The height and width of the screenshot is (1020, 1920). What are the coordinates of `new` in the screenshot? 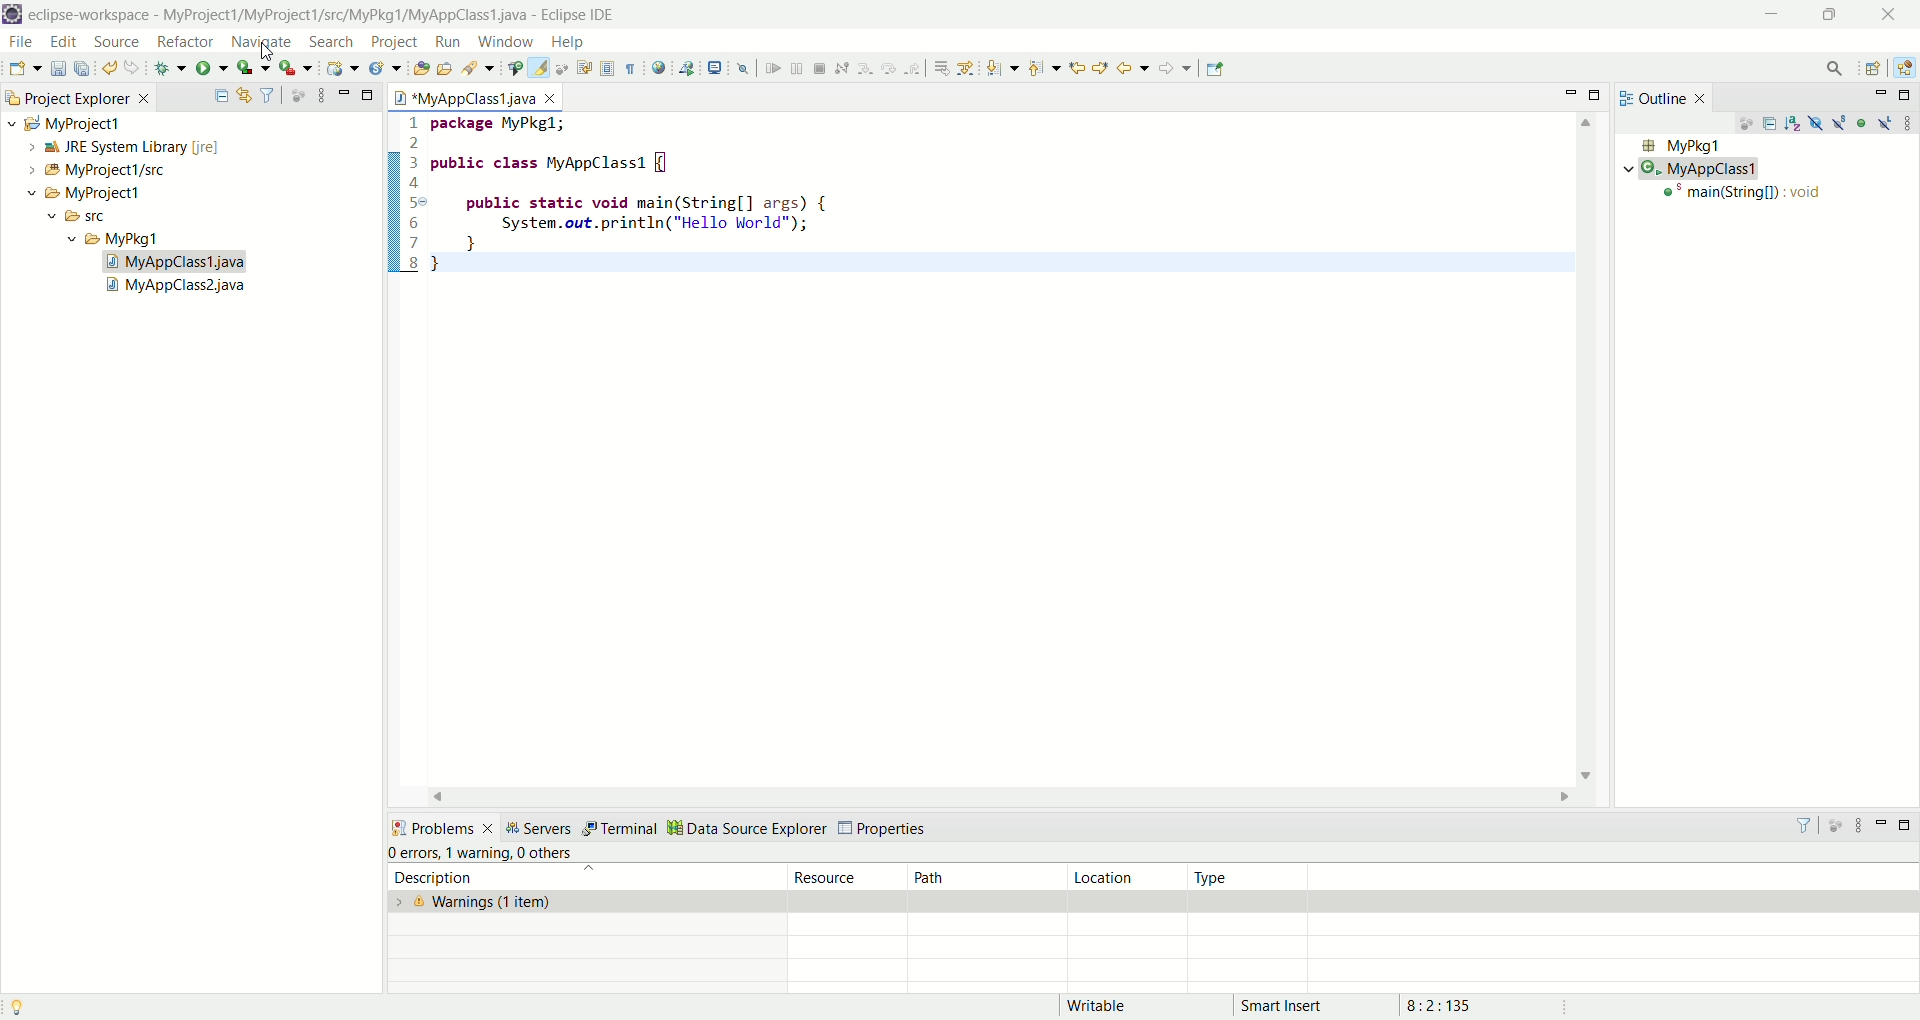 It's located at (24, 69).